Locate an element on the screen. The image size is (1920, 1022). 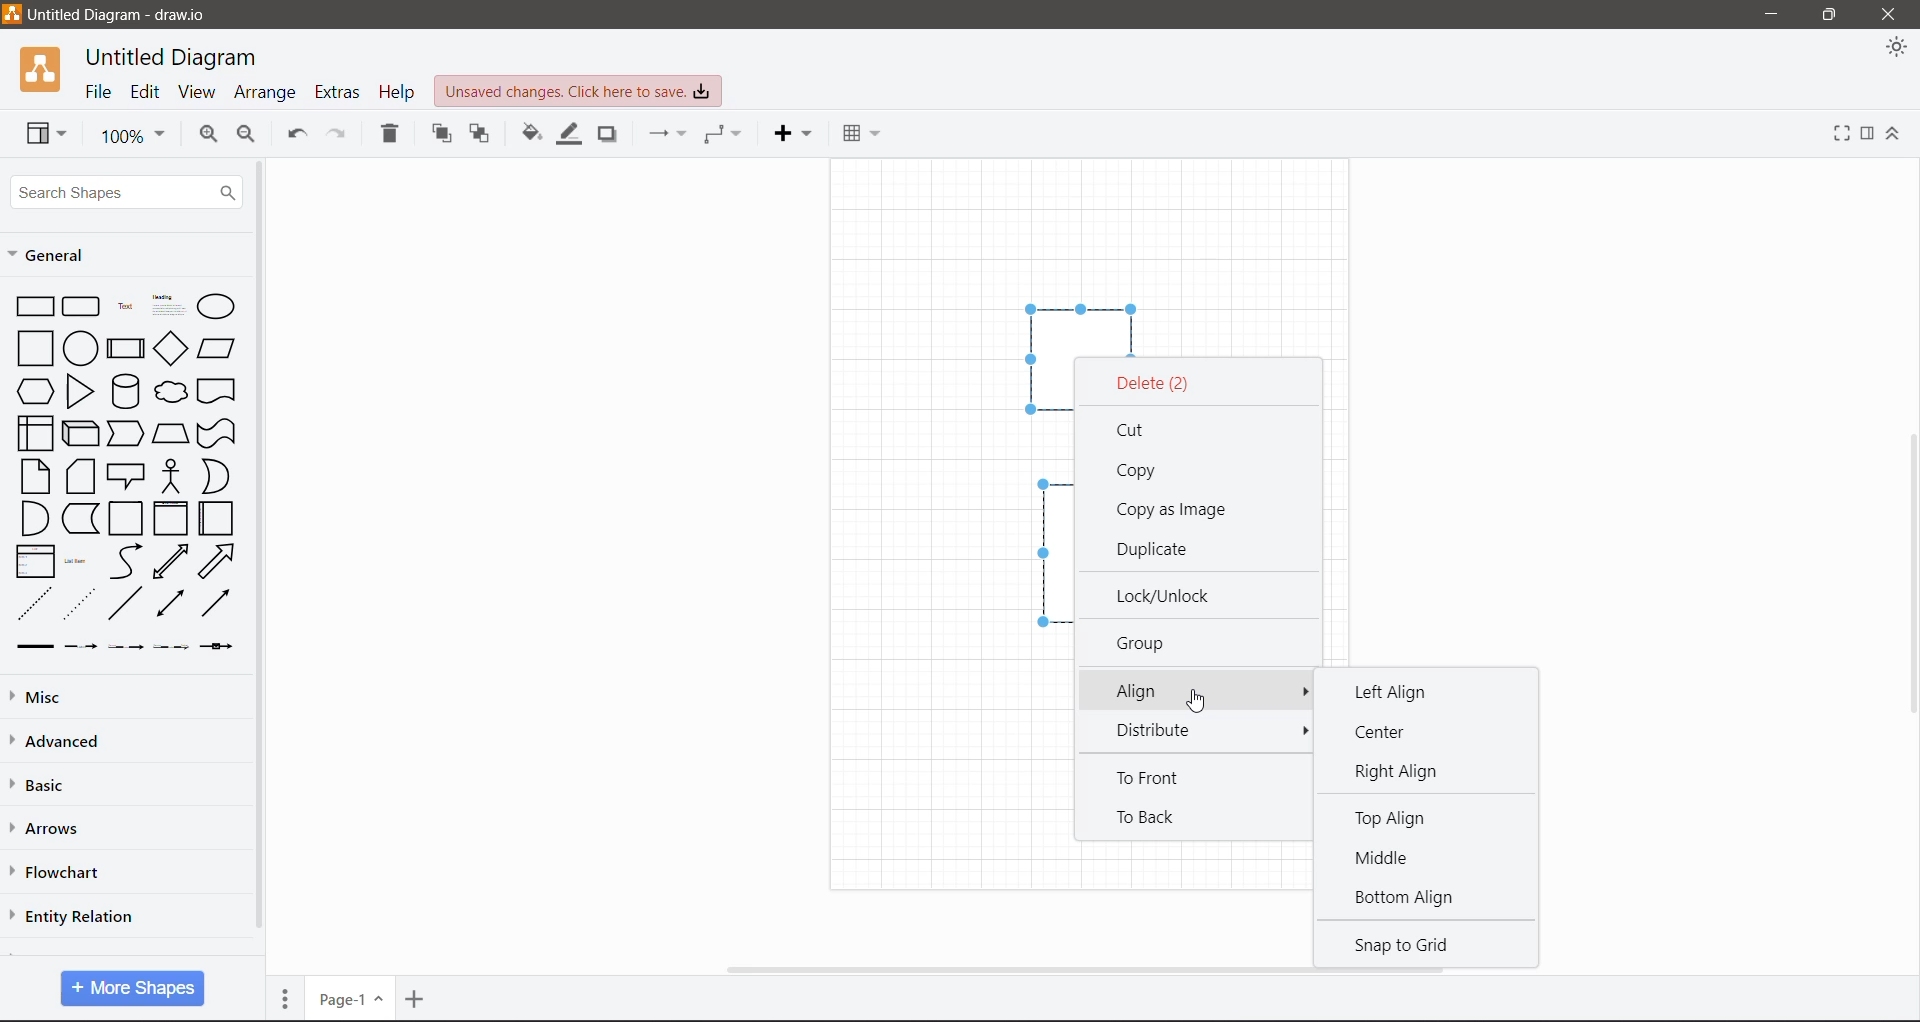
Copy is located at coordinates (1140, 472).